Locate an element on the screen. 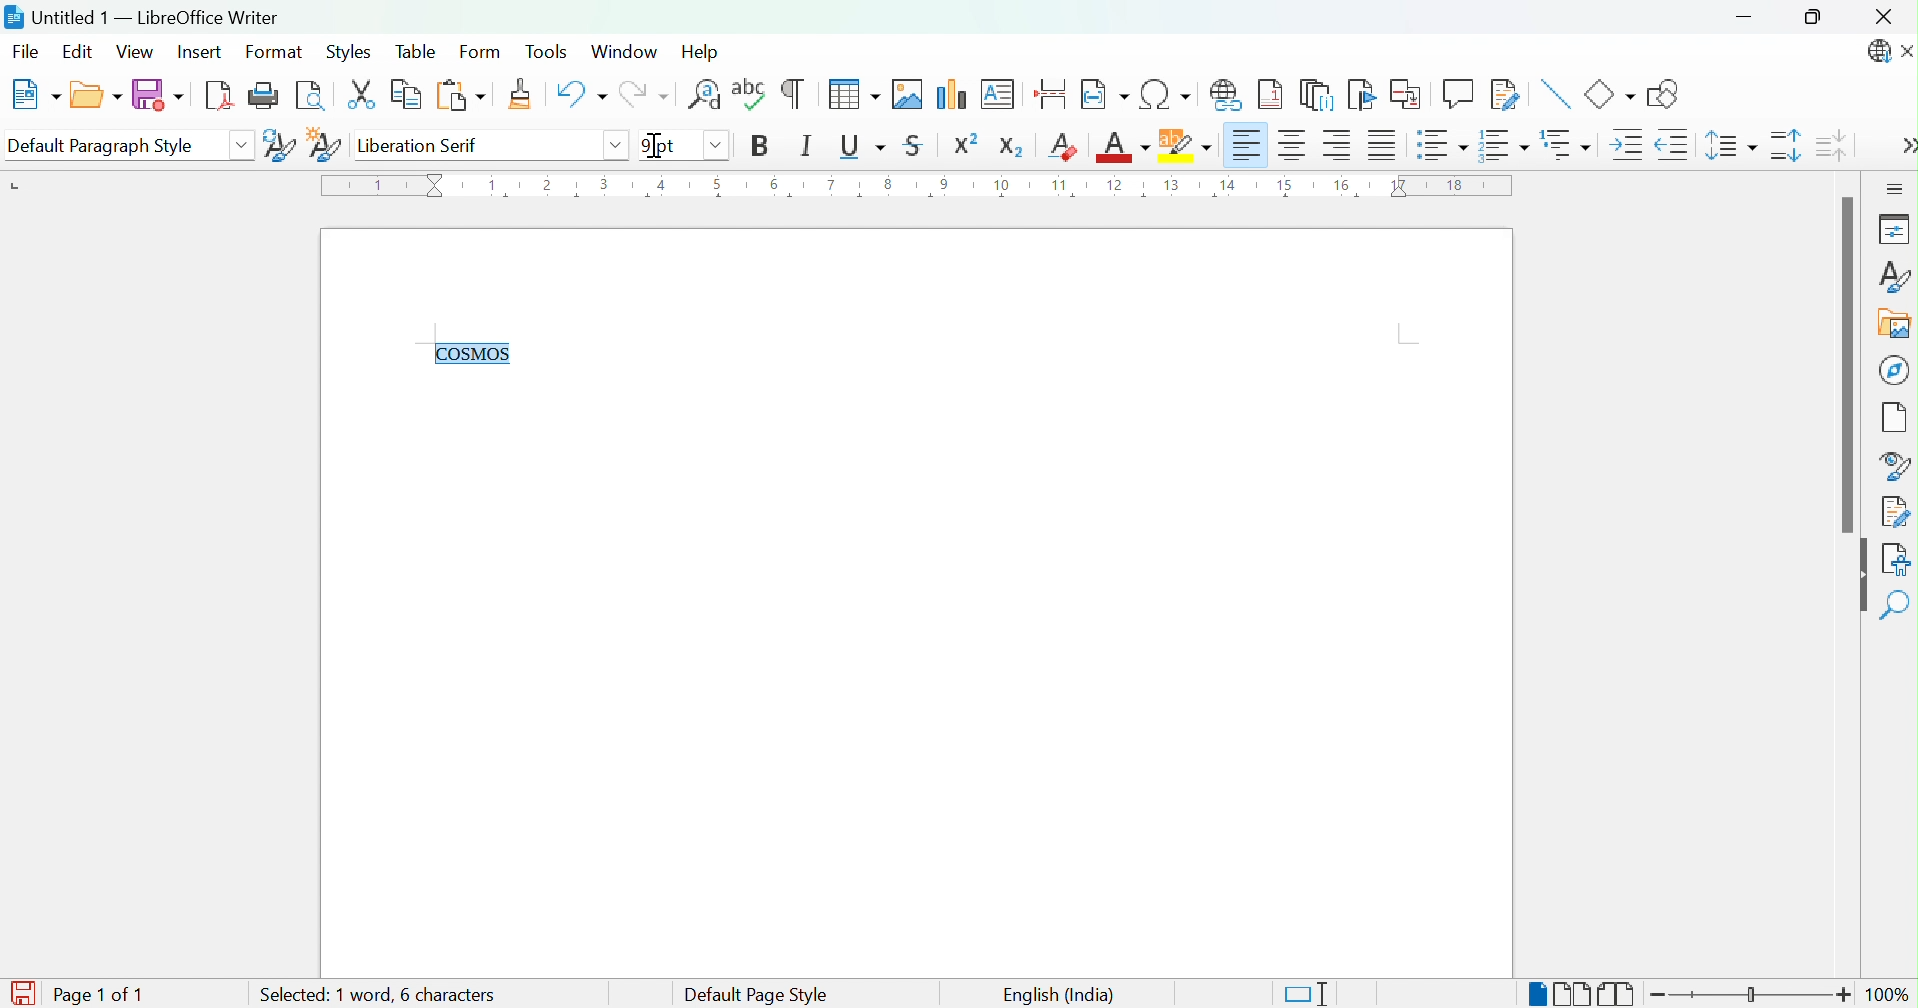  Insert Bookmark is located at coordinates (1362, 95).